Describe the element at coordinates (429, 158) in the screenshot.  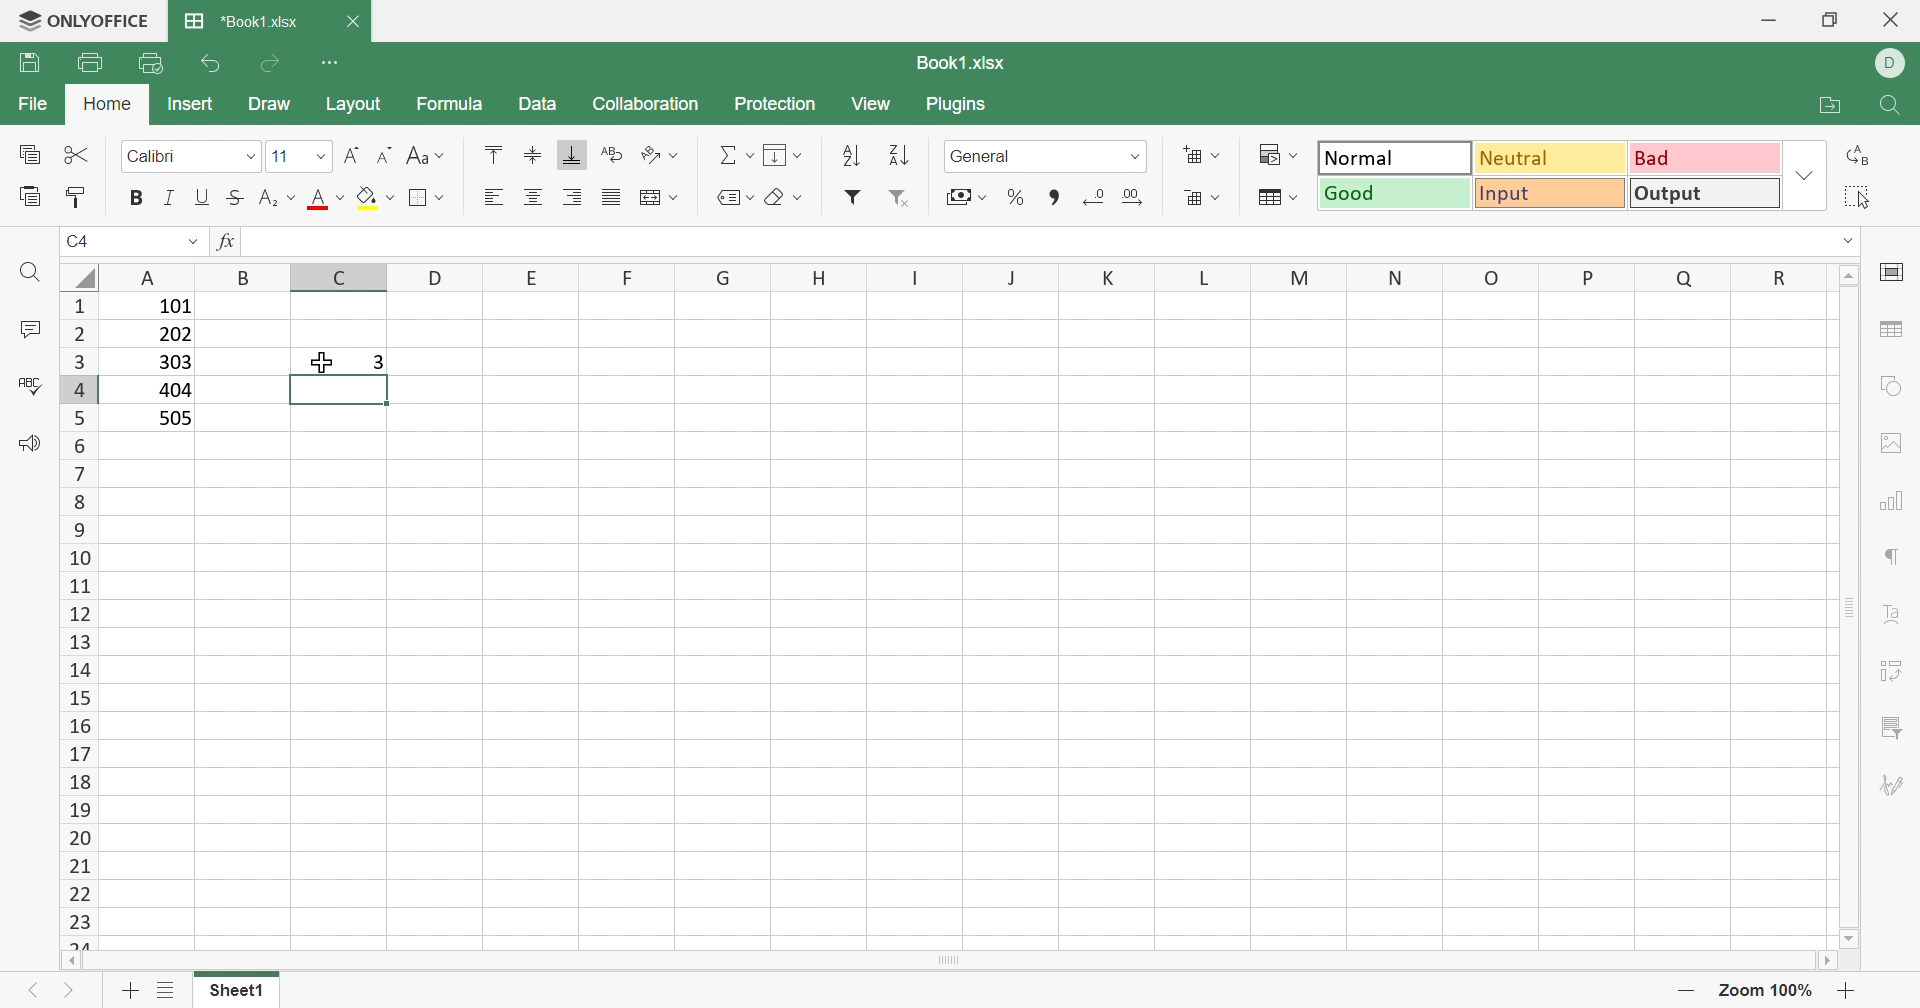
I see `Change case` at that location.